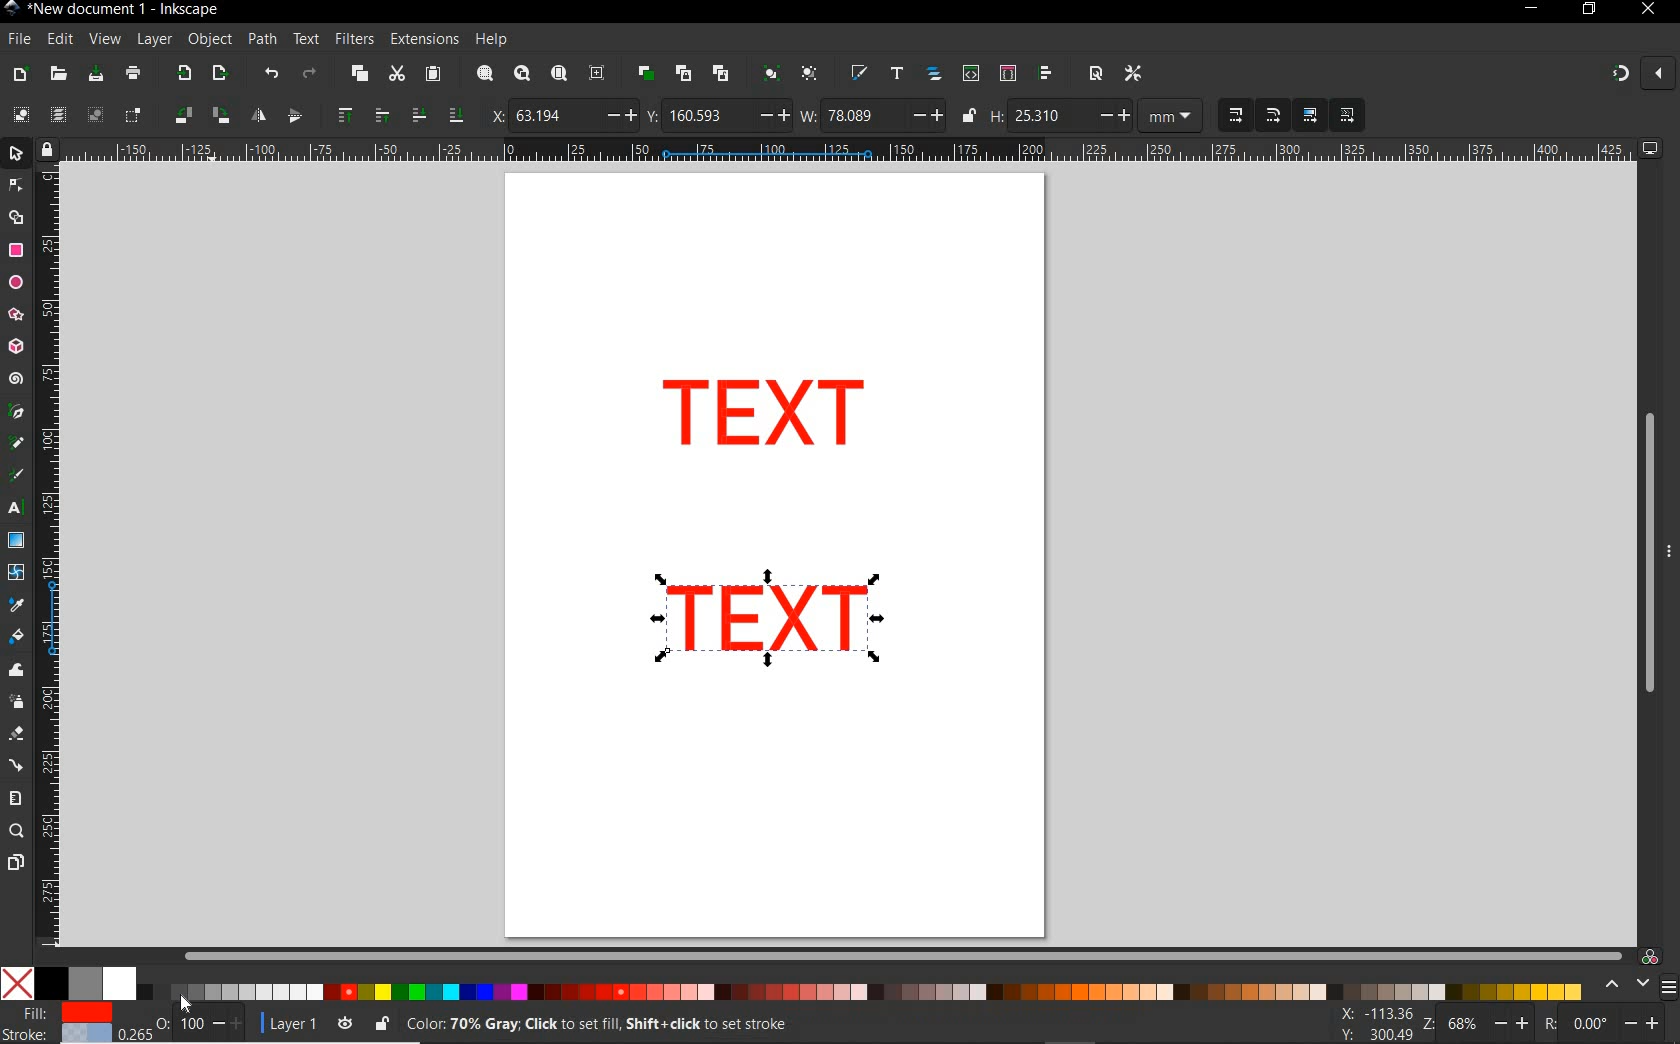 The image size is (1680, 1044). What do you see at coordinates (903, 955) in the screenshot?
I see `scrollbar` at bounding box center [903, 955].